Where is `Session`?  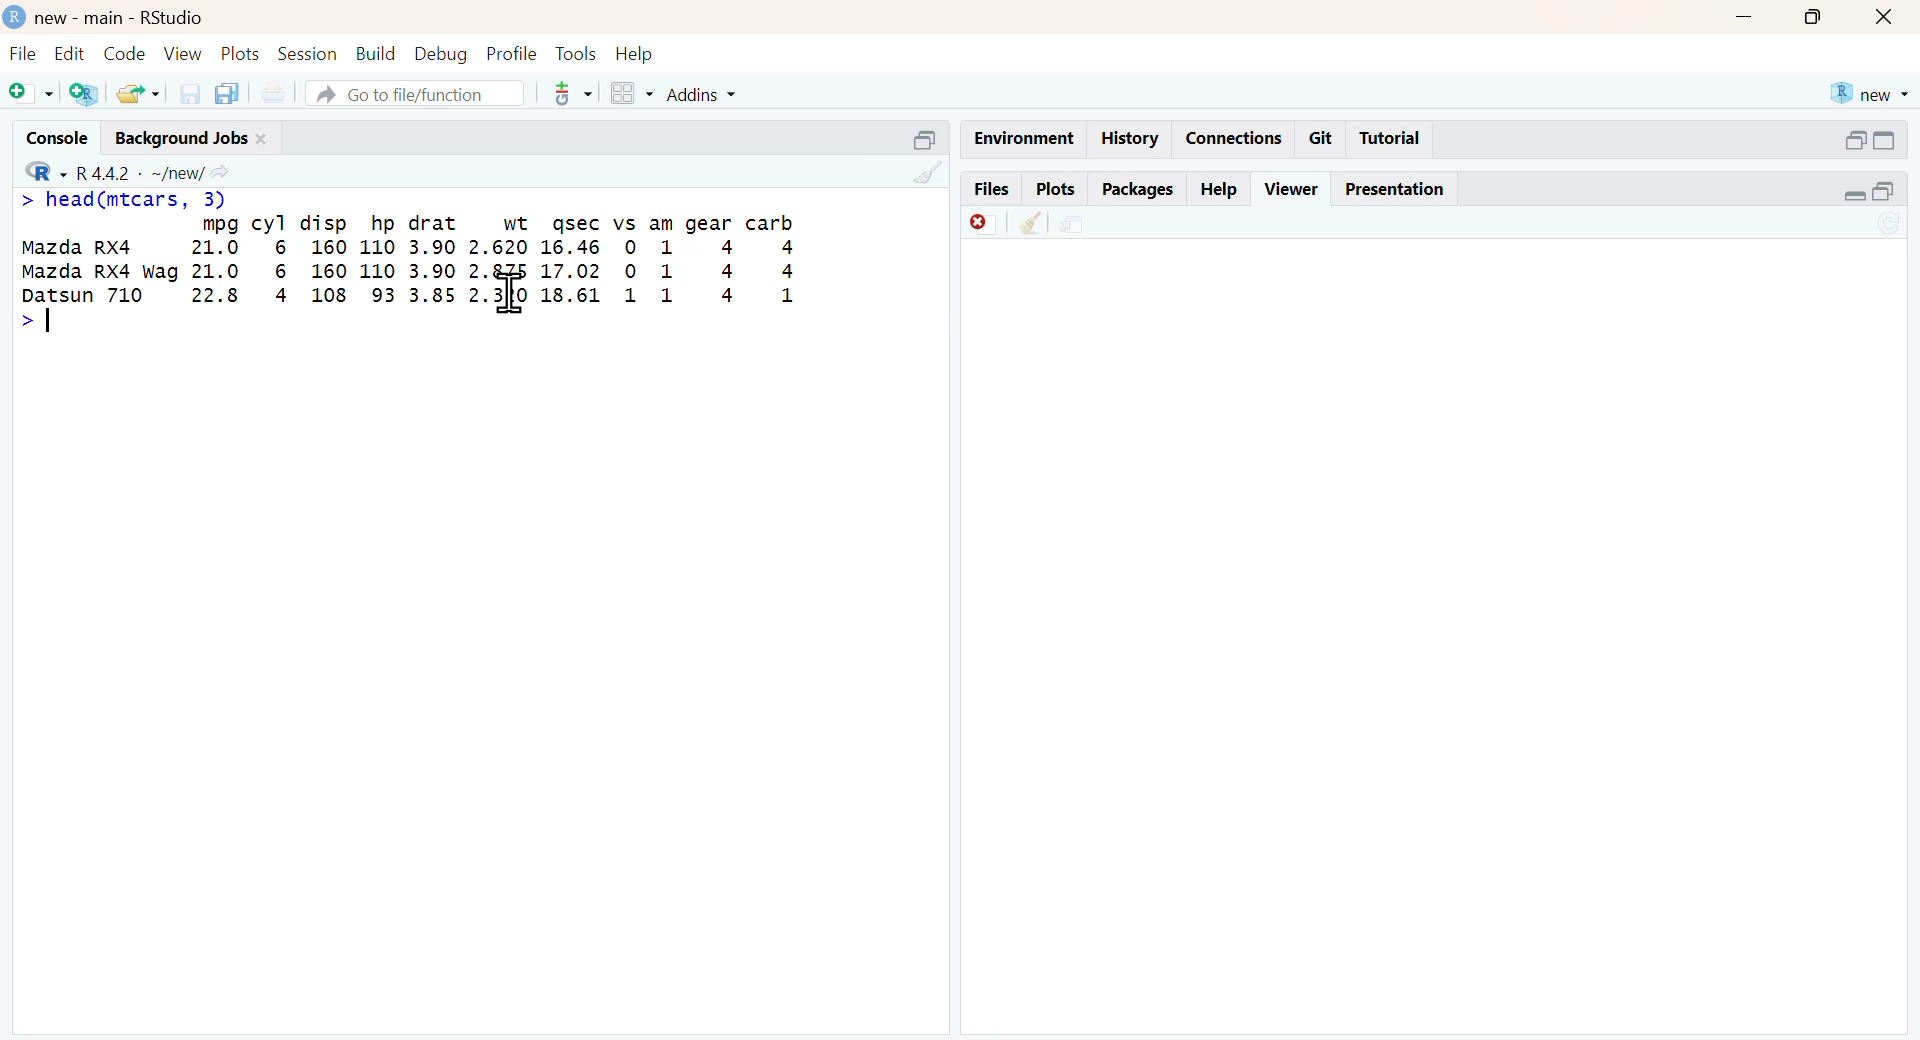 Session is located at coordinates (307, 54).